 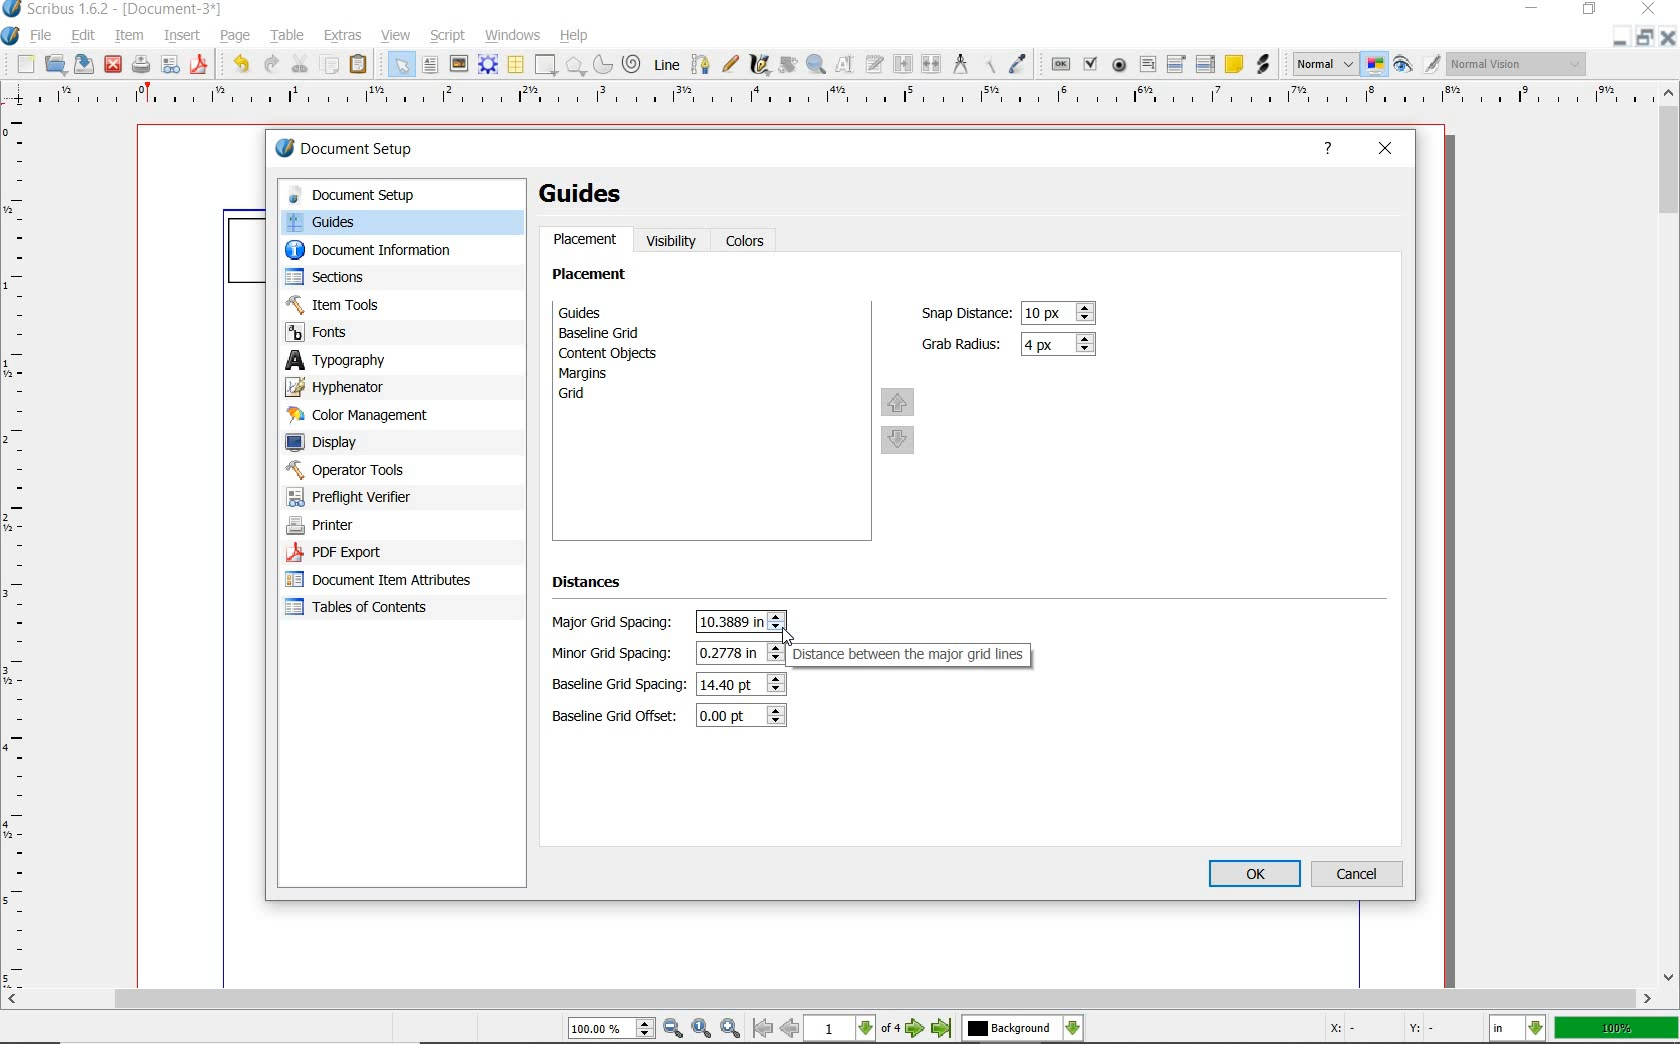 I want to click on go to last page, so click(x=942, y=1029).